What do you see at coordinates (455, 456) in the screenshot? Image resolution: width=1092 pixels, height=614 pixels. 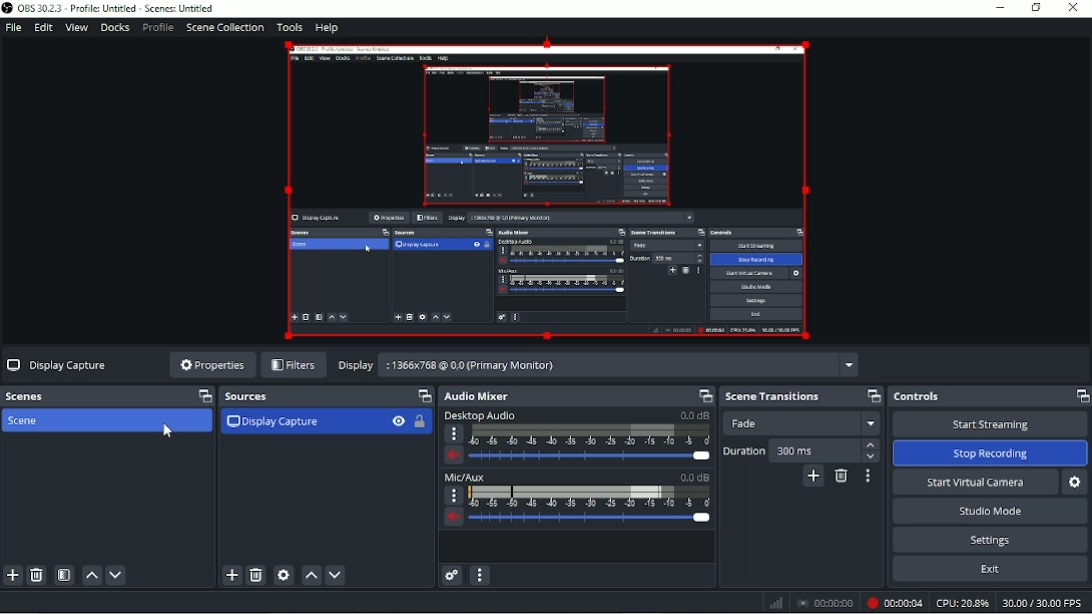 I see `Volume` at bounding box center [455, 456].